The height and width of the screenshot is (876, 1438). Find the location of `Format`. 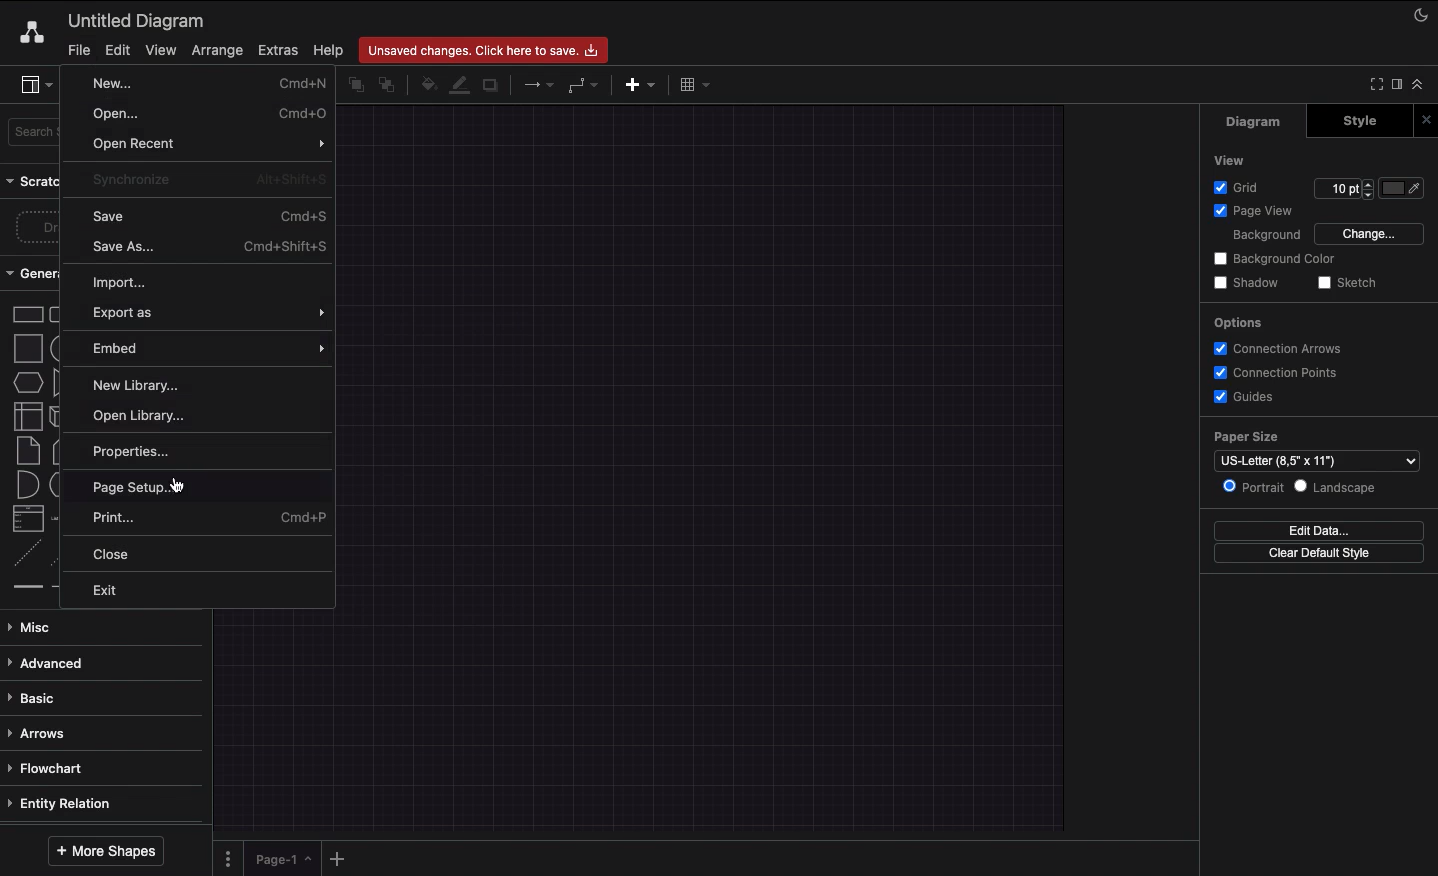

Format is located at coordinates (1398, 87).